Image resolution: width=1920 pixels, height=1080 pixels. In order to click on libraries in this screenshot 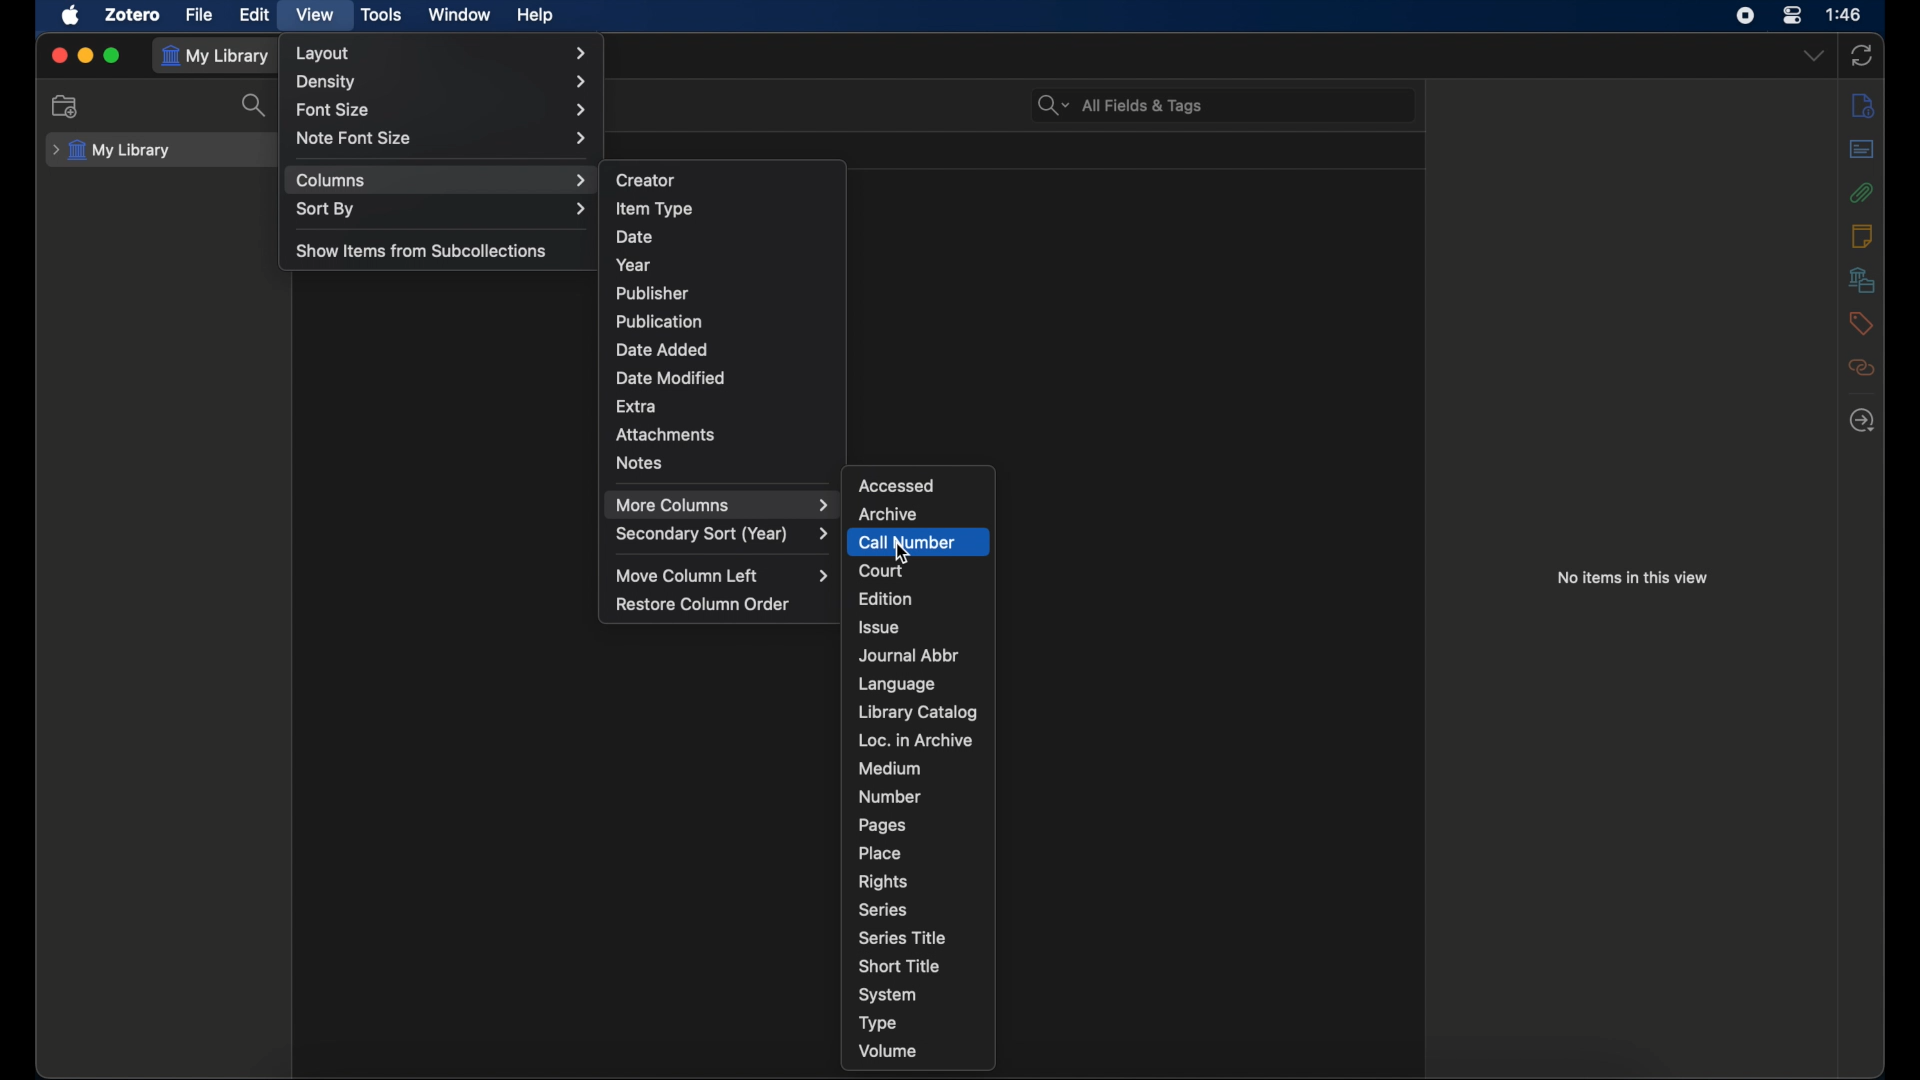, I will do `click(1862, 279)`.